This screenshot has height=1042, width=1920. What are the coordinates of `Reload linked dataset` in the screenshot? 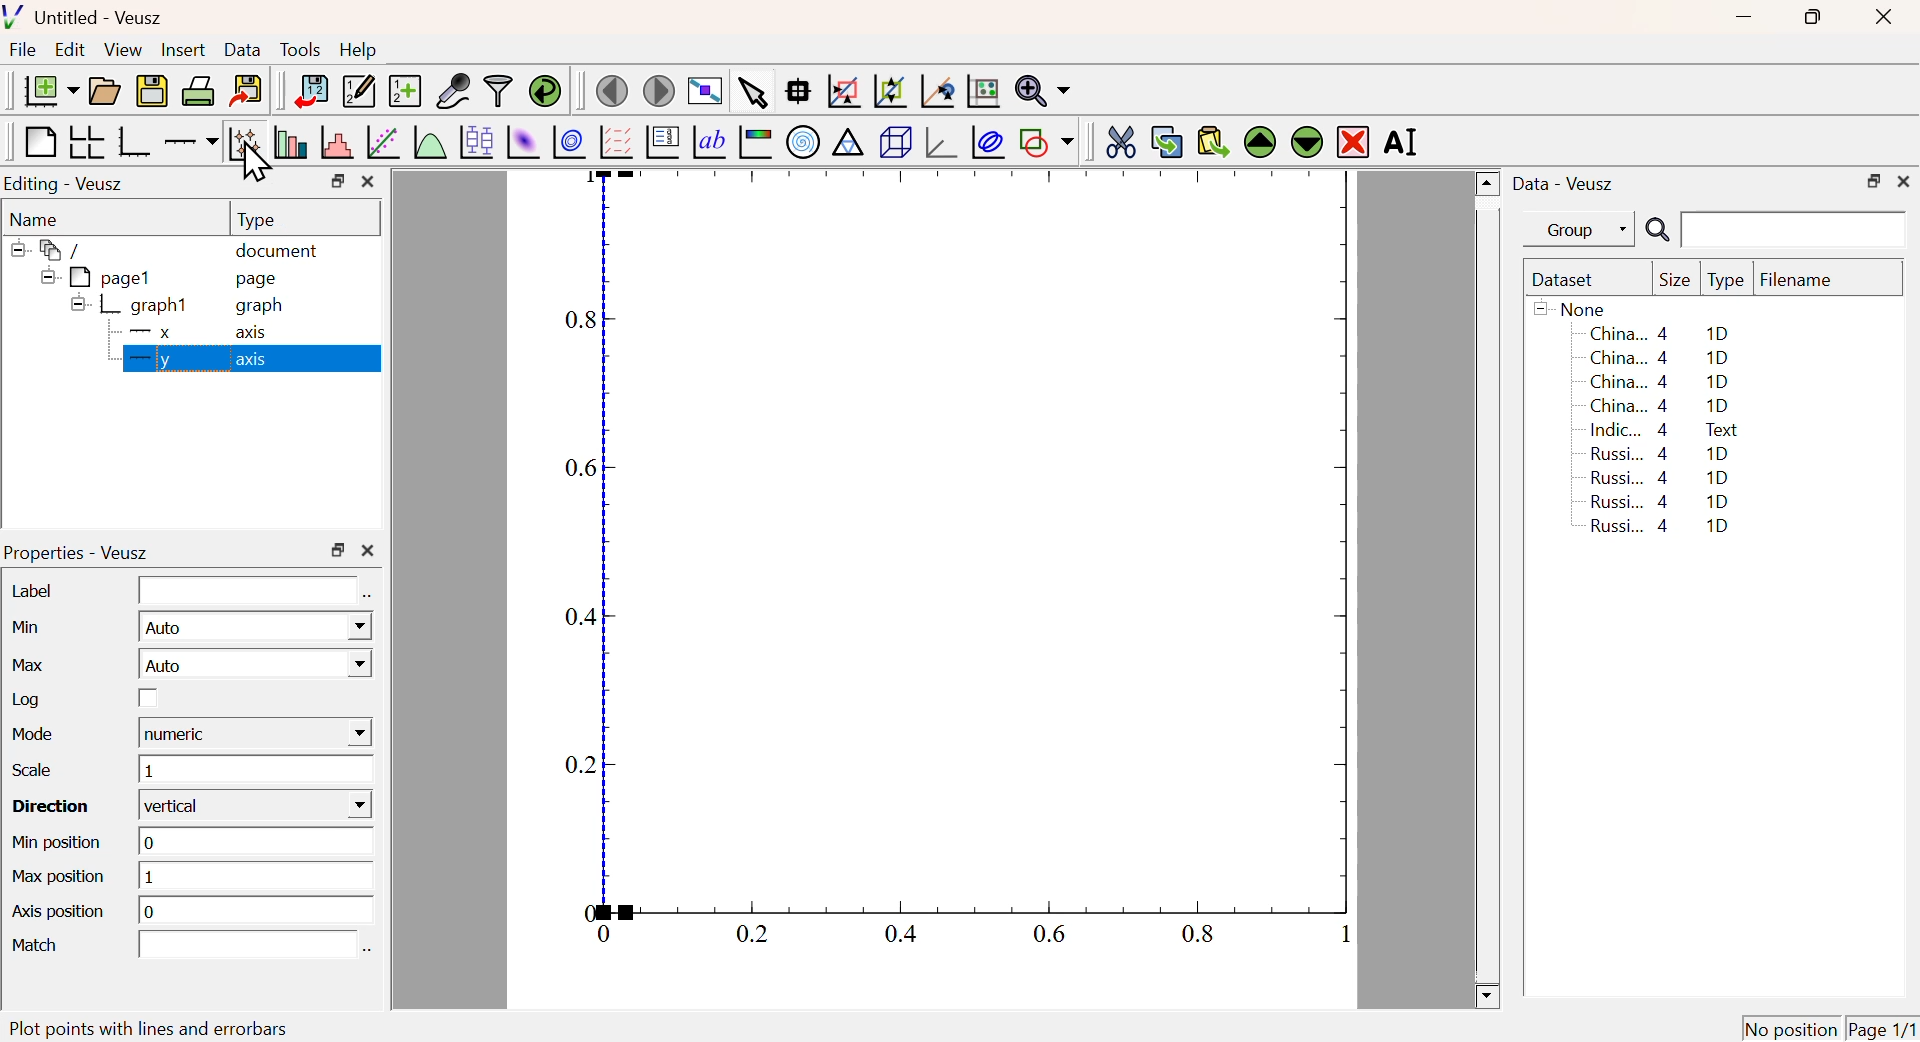 It's located at (545, 89).